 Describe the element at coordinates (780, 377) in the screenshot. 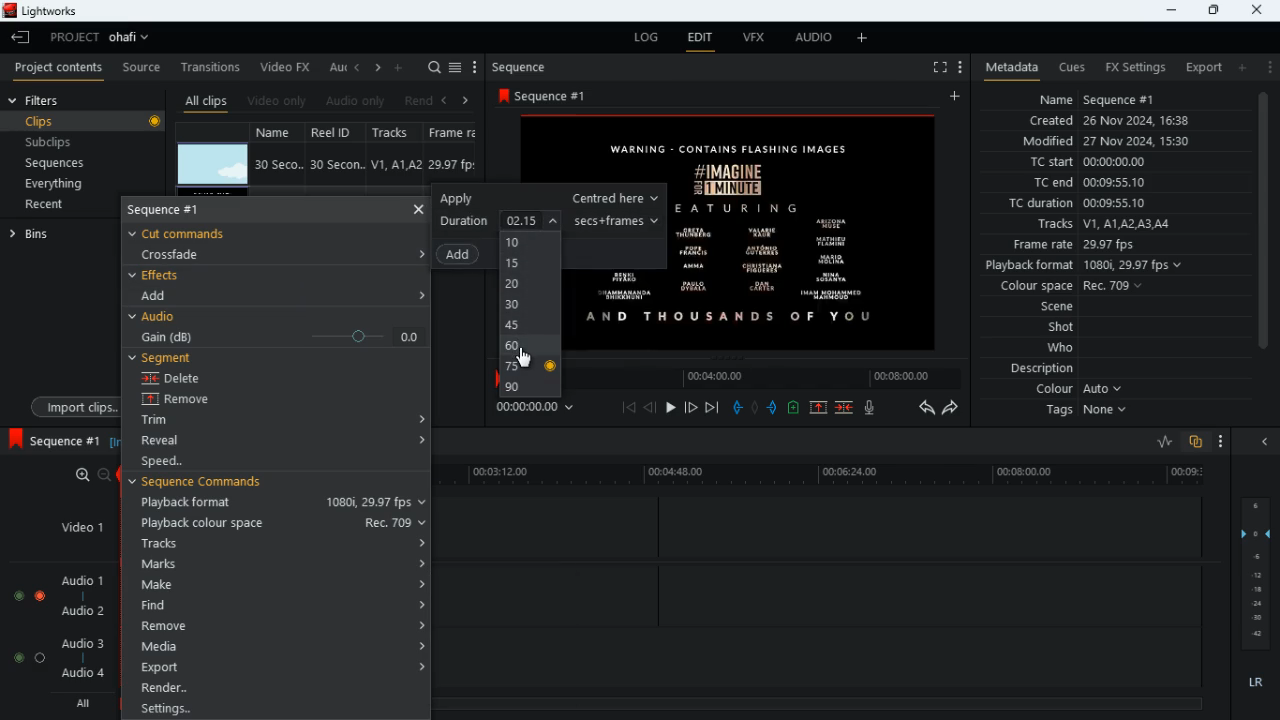

I see `timeline` at that location.